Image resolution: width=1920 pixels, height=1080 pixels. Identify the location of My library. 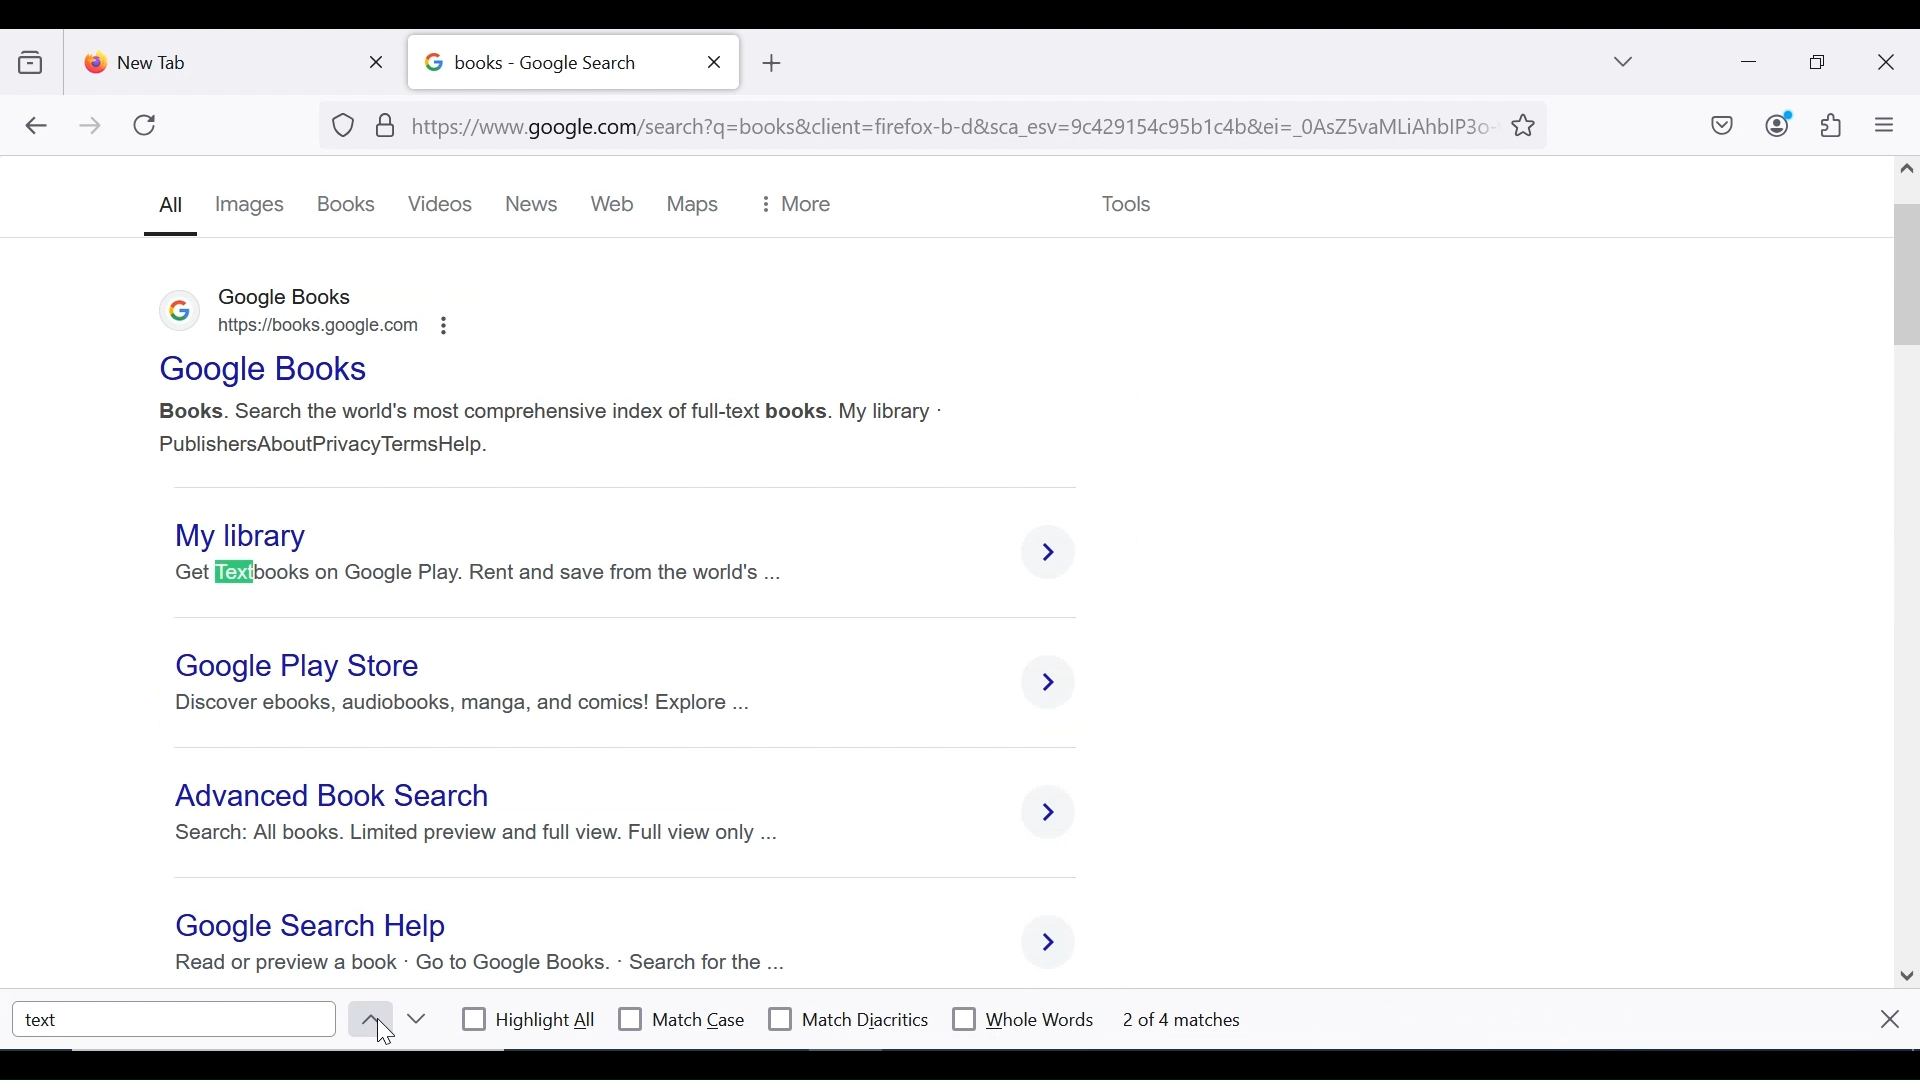
(252, 533).